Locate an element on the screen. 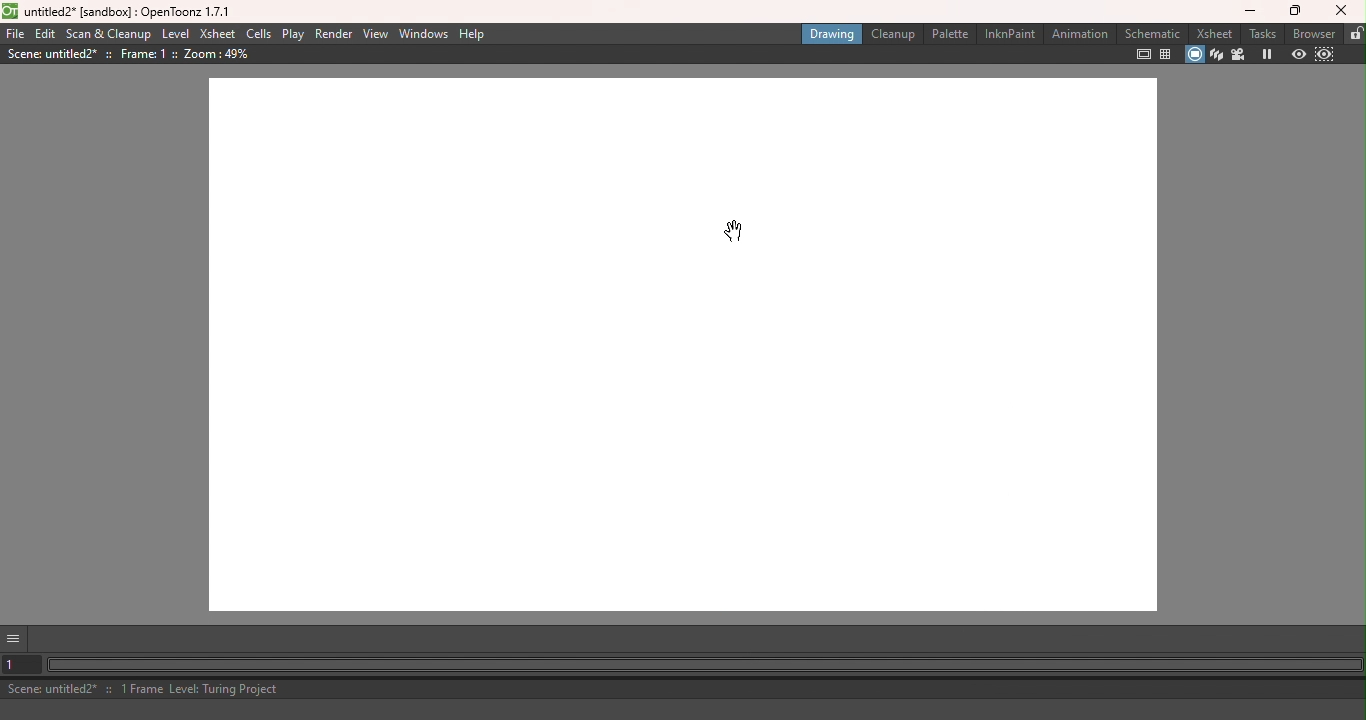 This screenshot has height=720, width=1366. Camera stand view is located at coordinates (1195, 55).